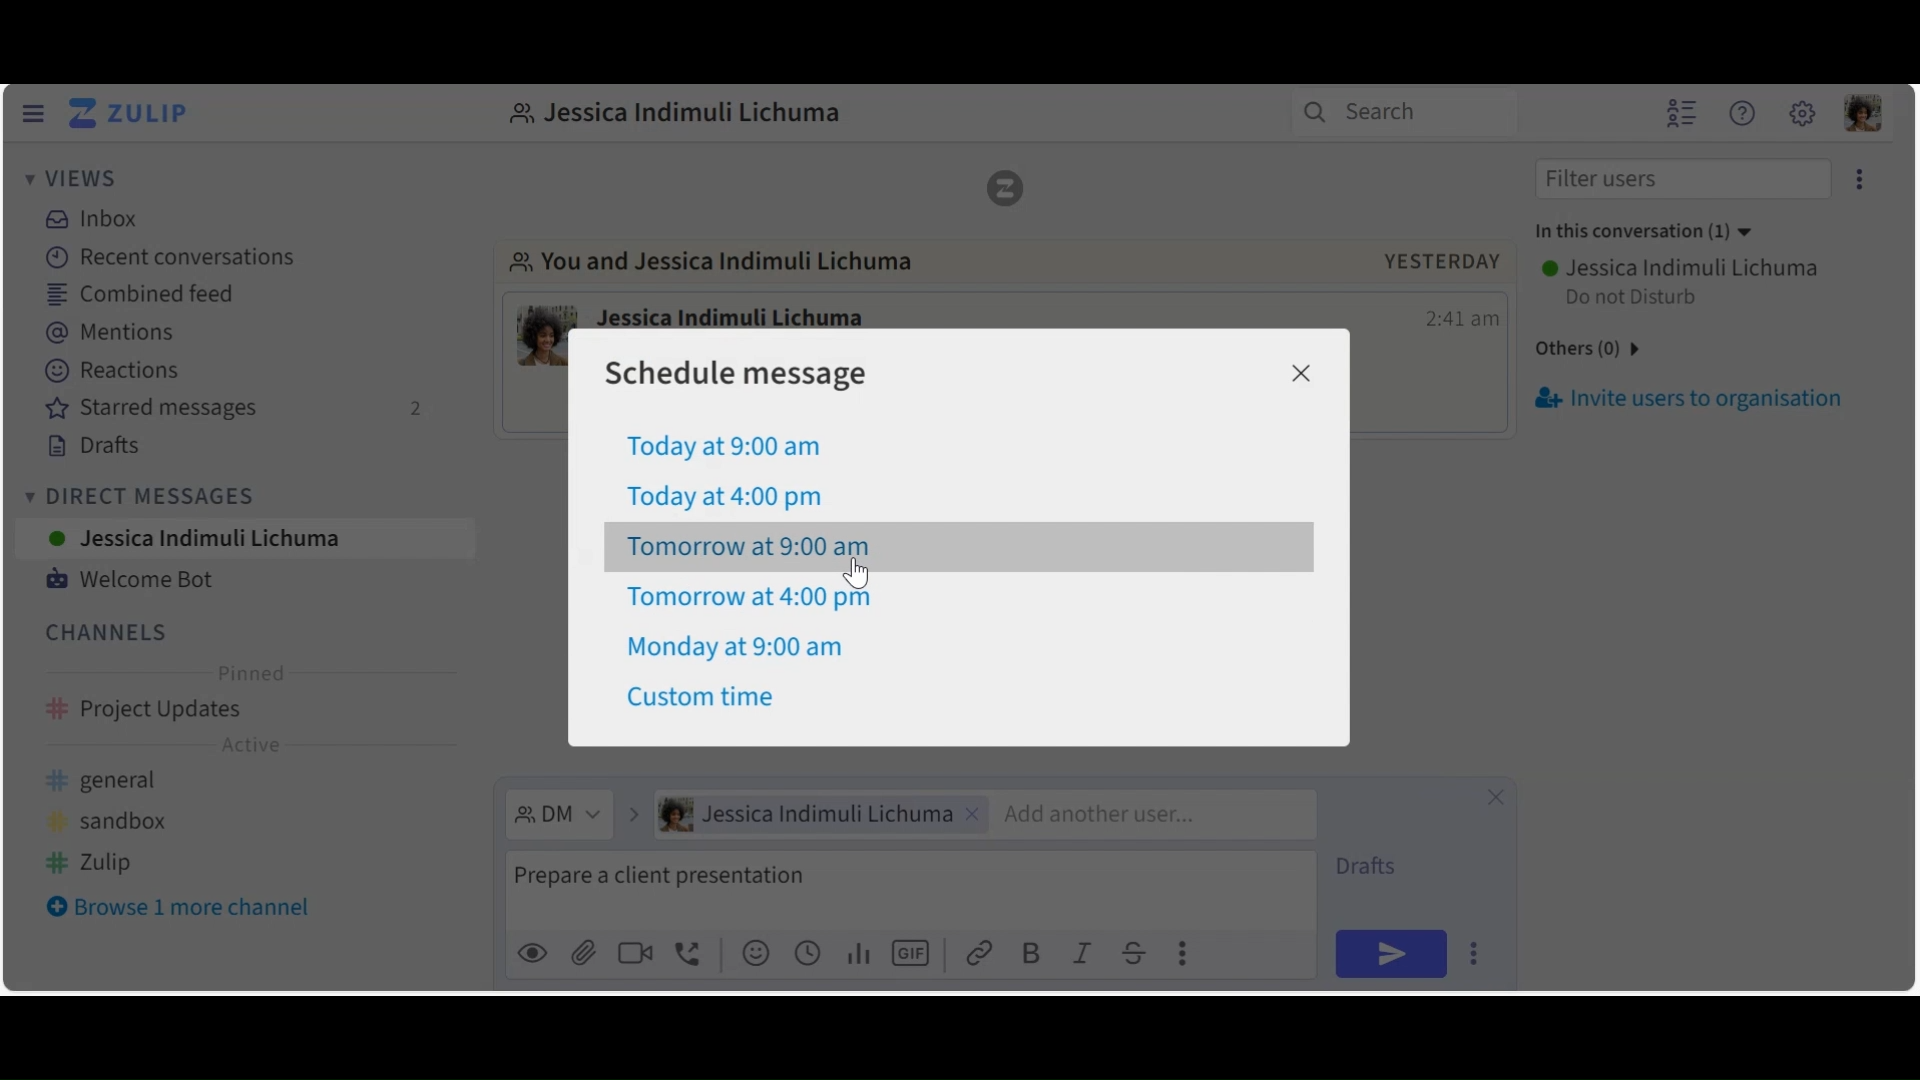 The width and height of the screenshot is (1920, 1080). I want to click on Zulip, so click(1005, 187).